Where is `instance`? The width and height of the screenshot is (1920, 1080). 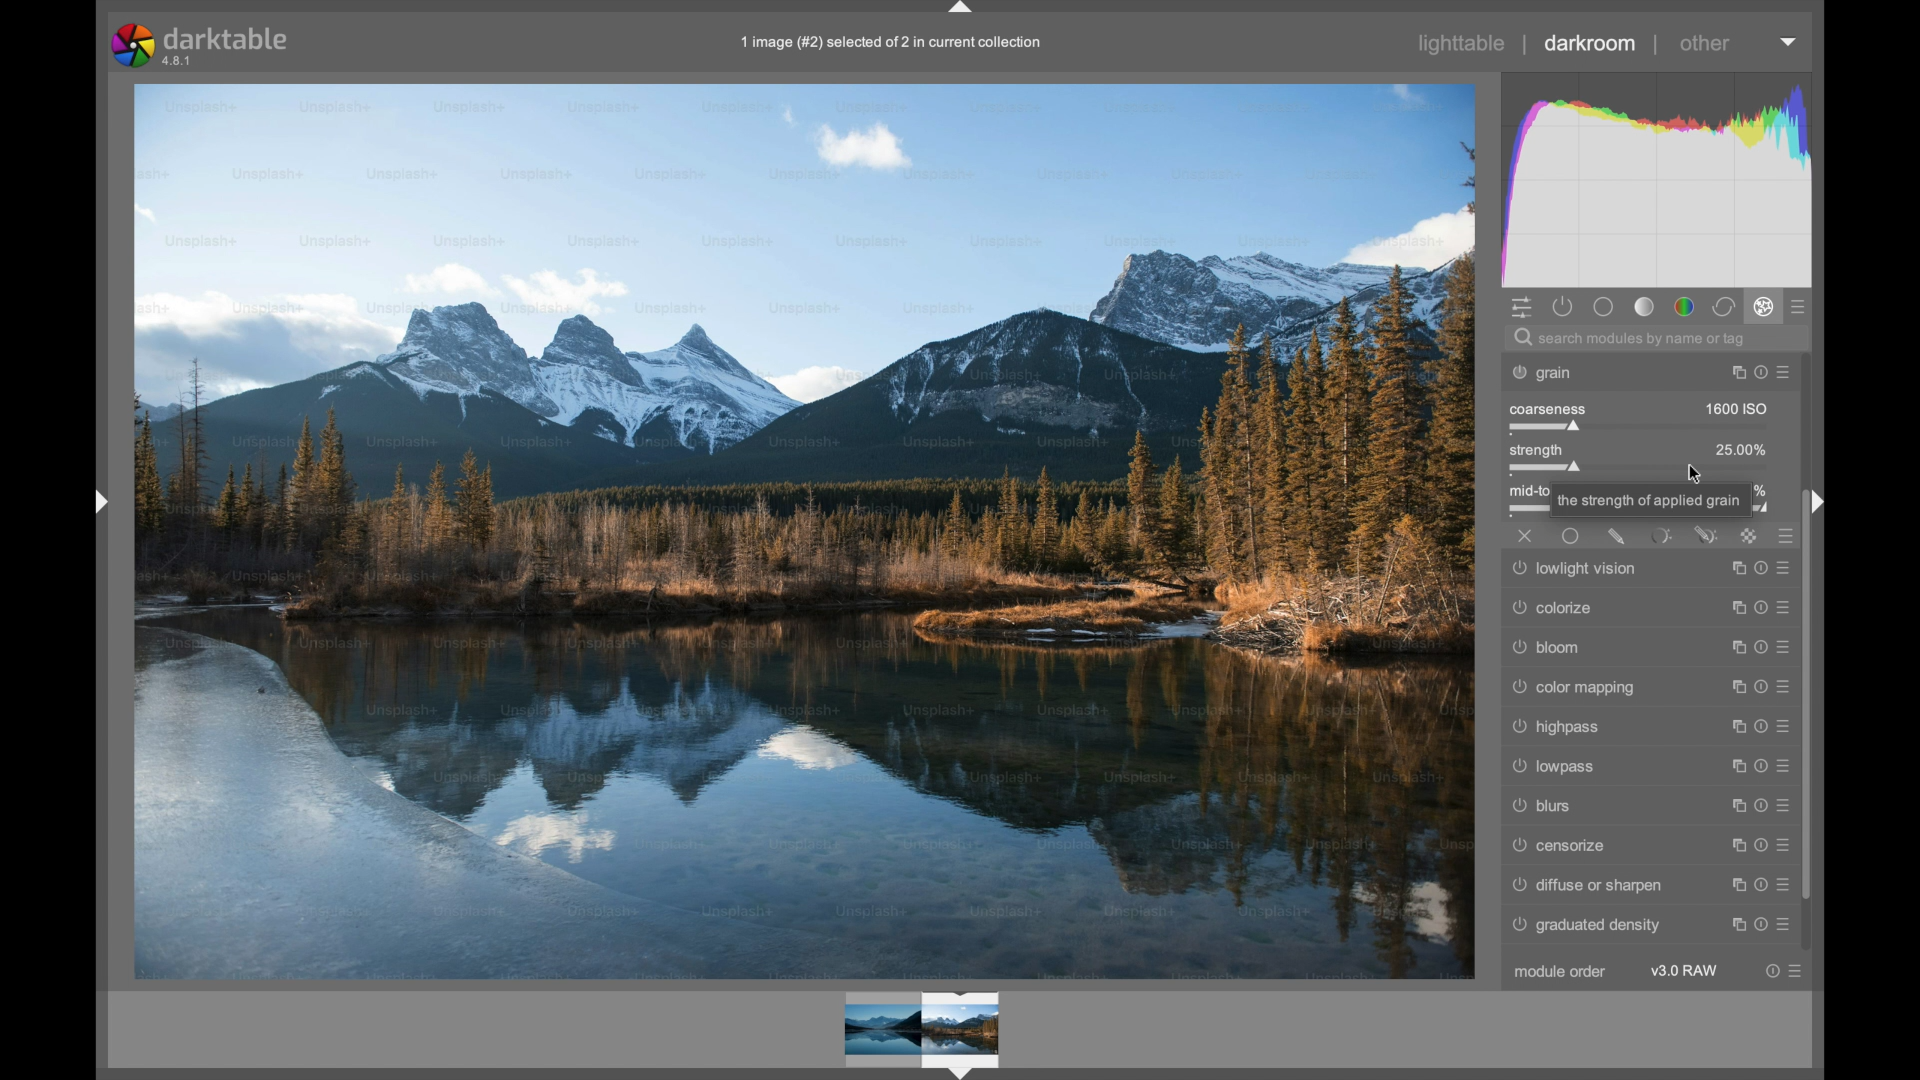
instance is located at coordinates (1733, 887).